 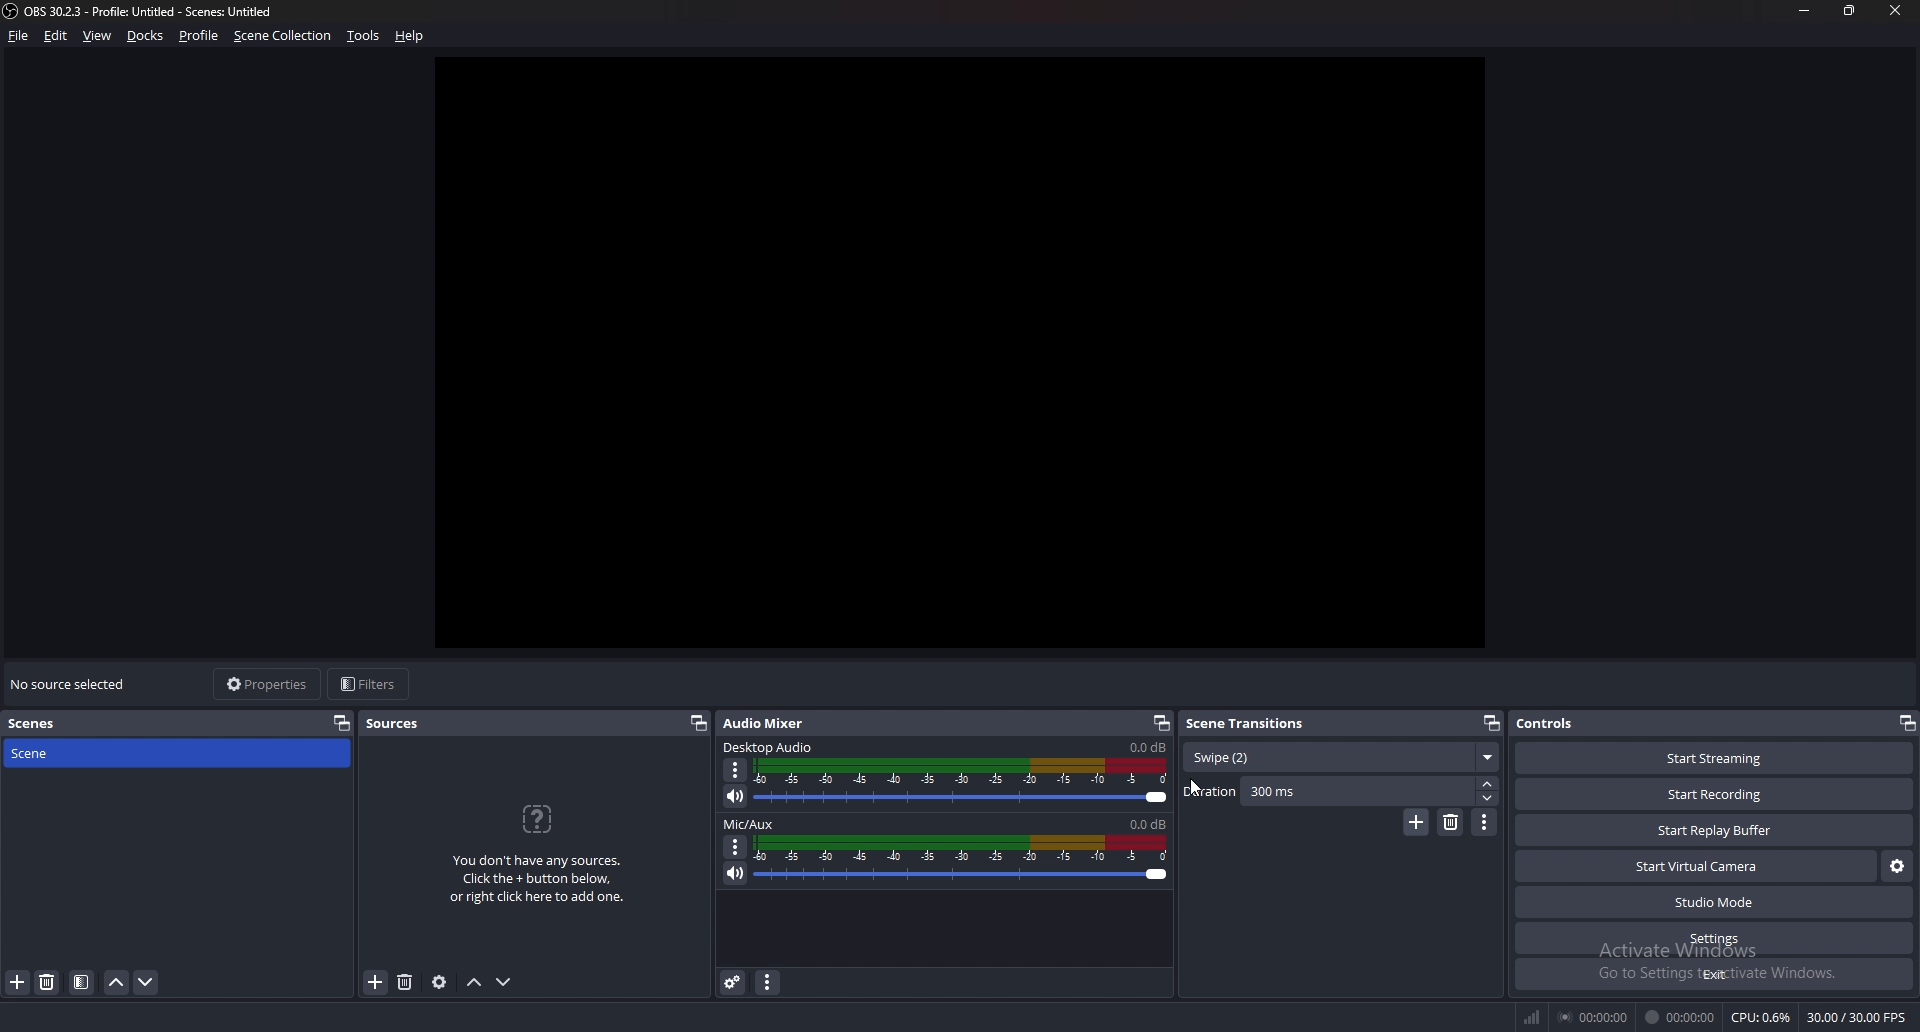 I want to click on scene transitions, so click(x=1248, y=724).